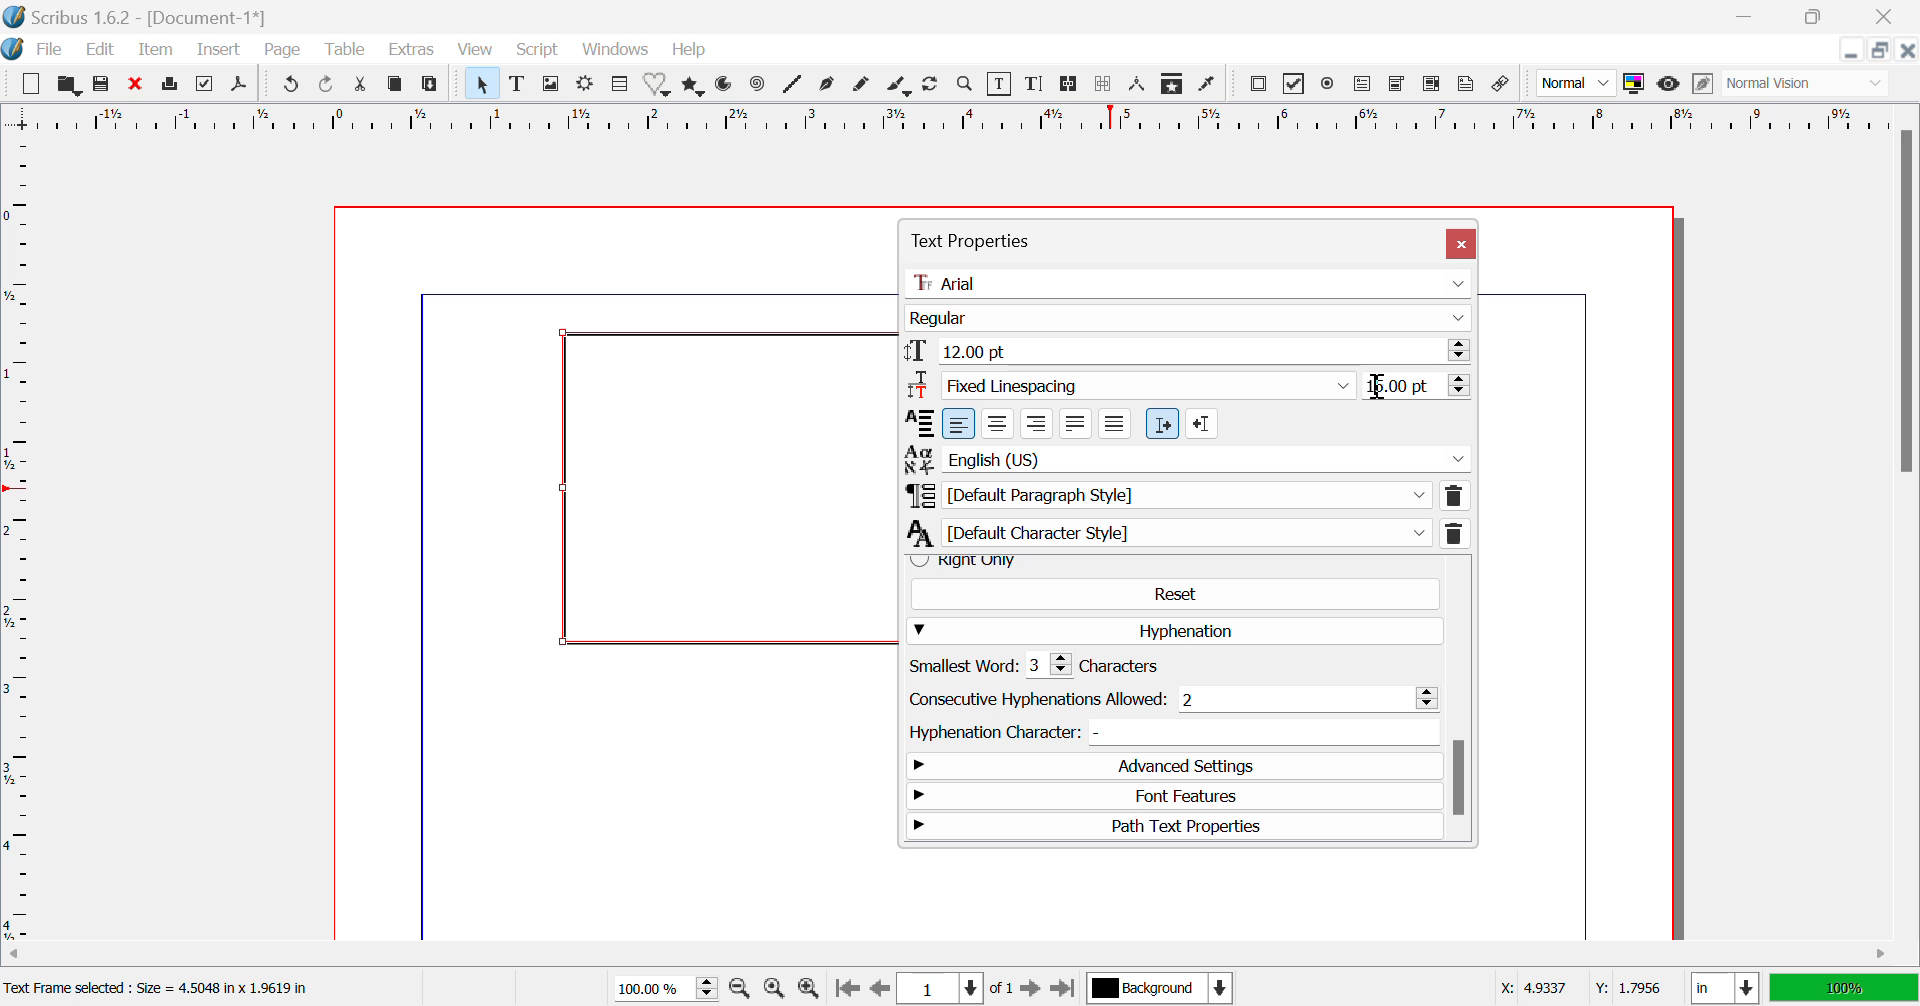  What do you see at coordinates (170, 86) in the screenshot?
I see `Print` at bounding box center [170, 86].